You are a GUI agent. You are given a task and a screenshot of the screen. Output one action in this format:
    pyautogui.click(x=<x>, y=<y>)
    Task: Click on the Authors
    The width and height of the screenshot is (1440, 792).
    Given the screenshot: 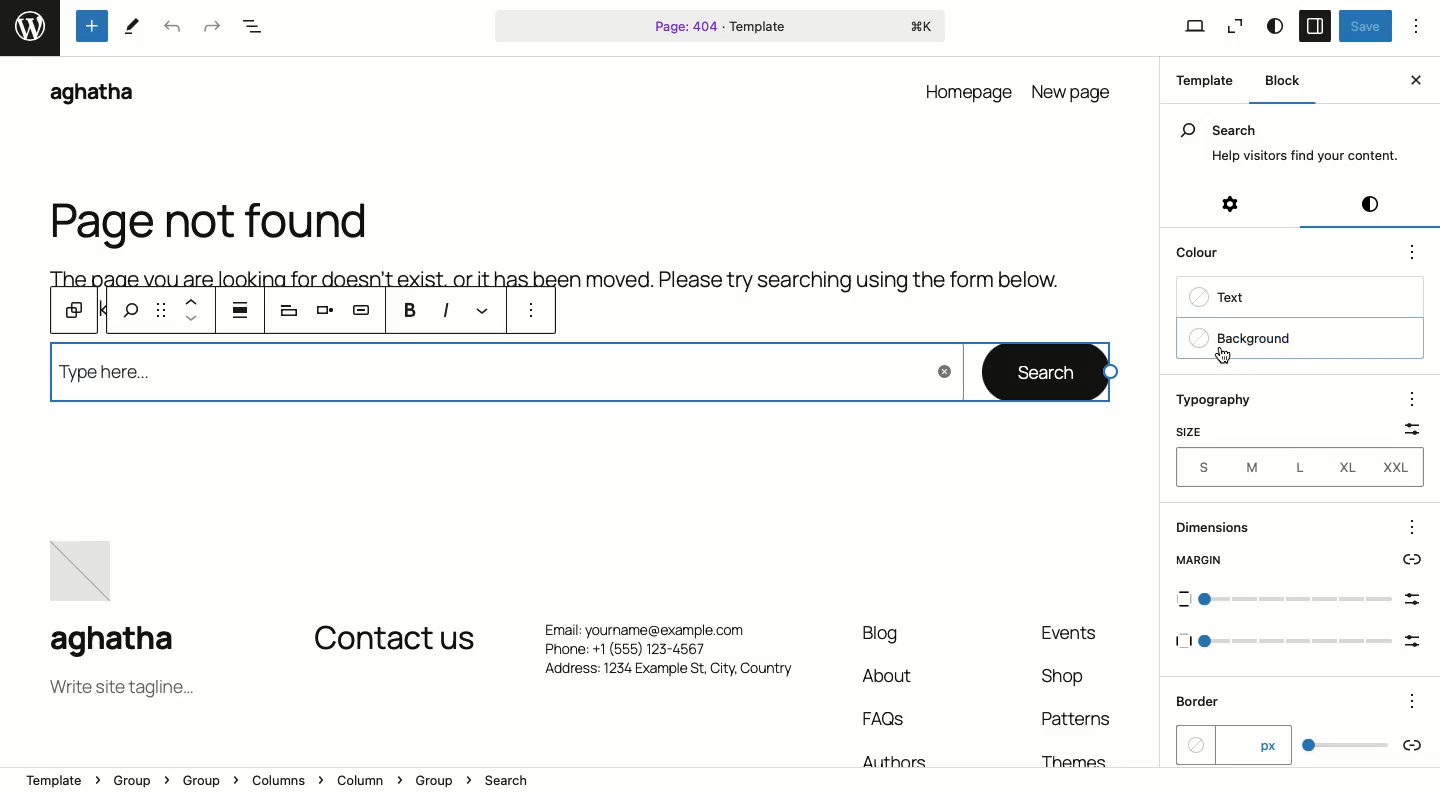 What is the action you would take?
    pyautogui.click(x=889, y=758)
    